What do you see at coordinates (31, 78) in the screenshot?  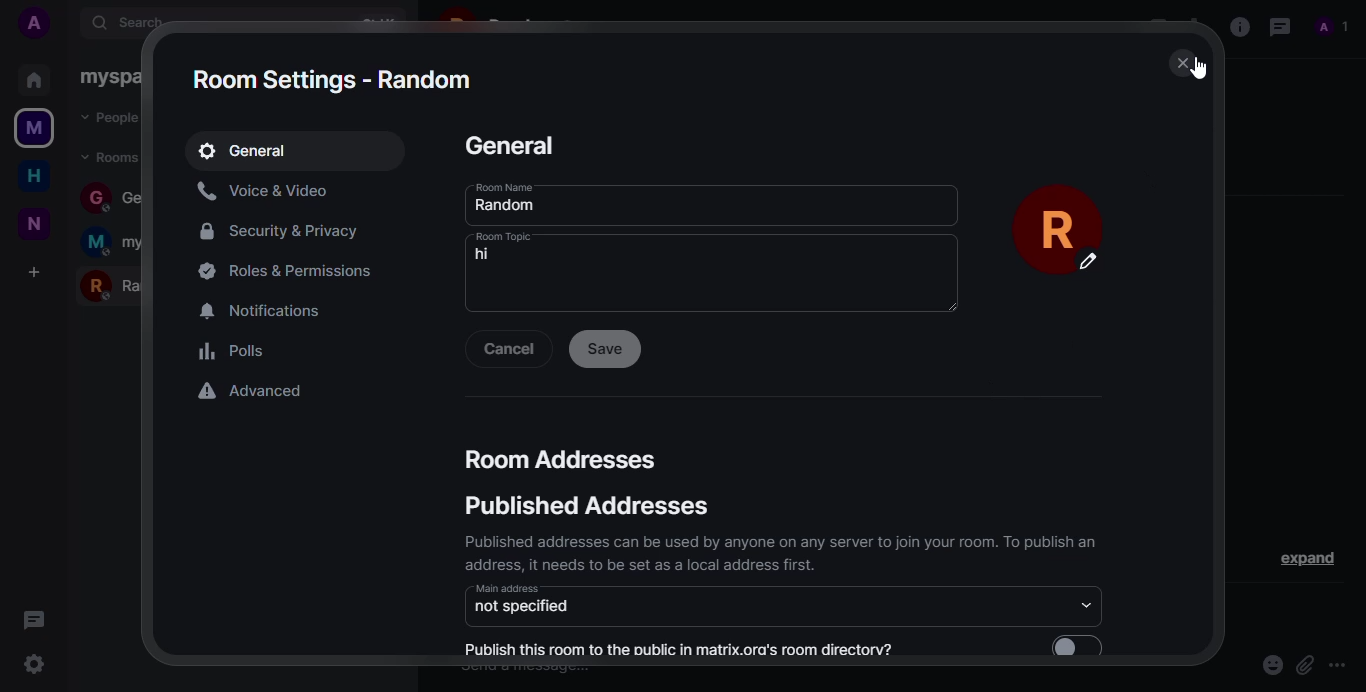 I see `home` at bounding box center [31, 78].